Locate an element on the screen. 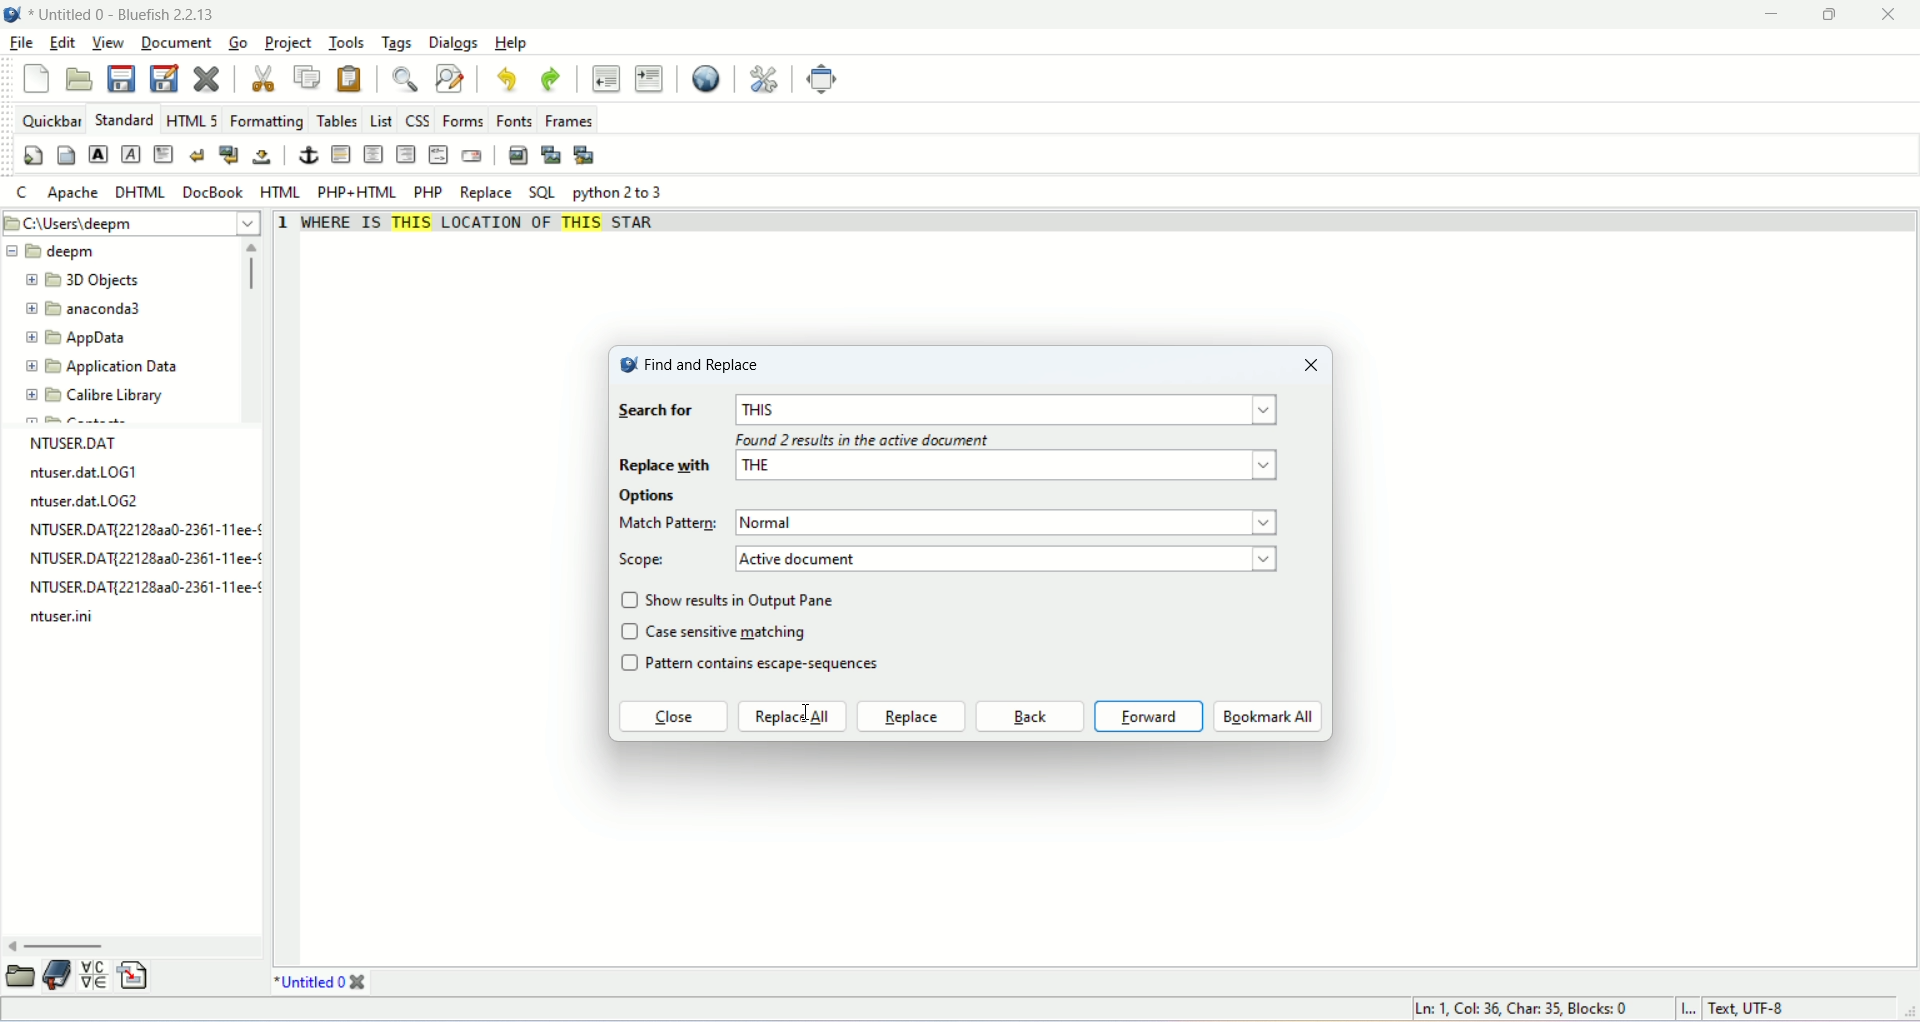 The height and width of the screenshot is (1022, 1920). HTML5 is located at coordinates (189, 121).